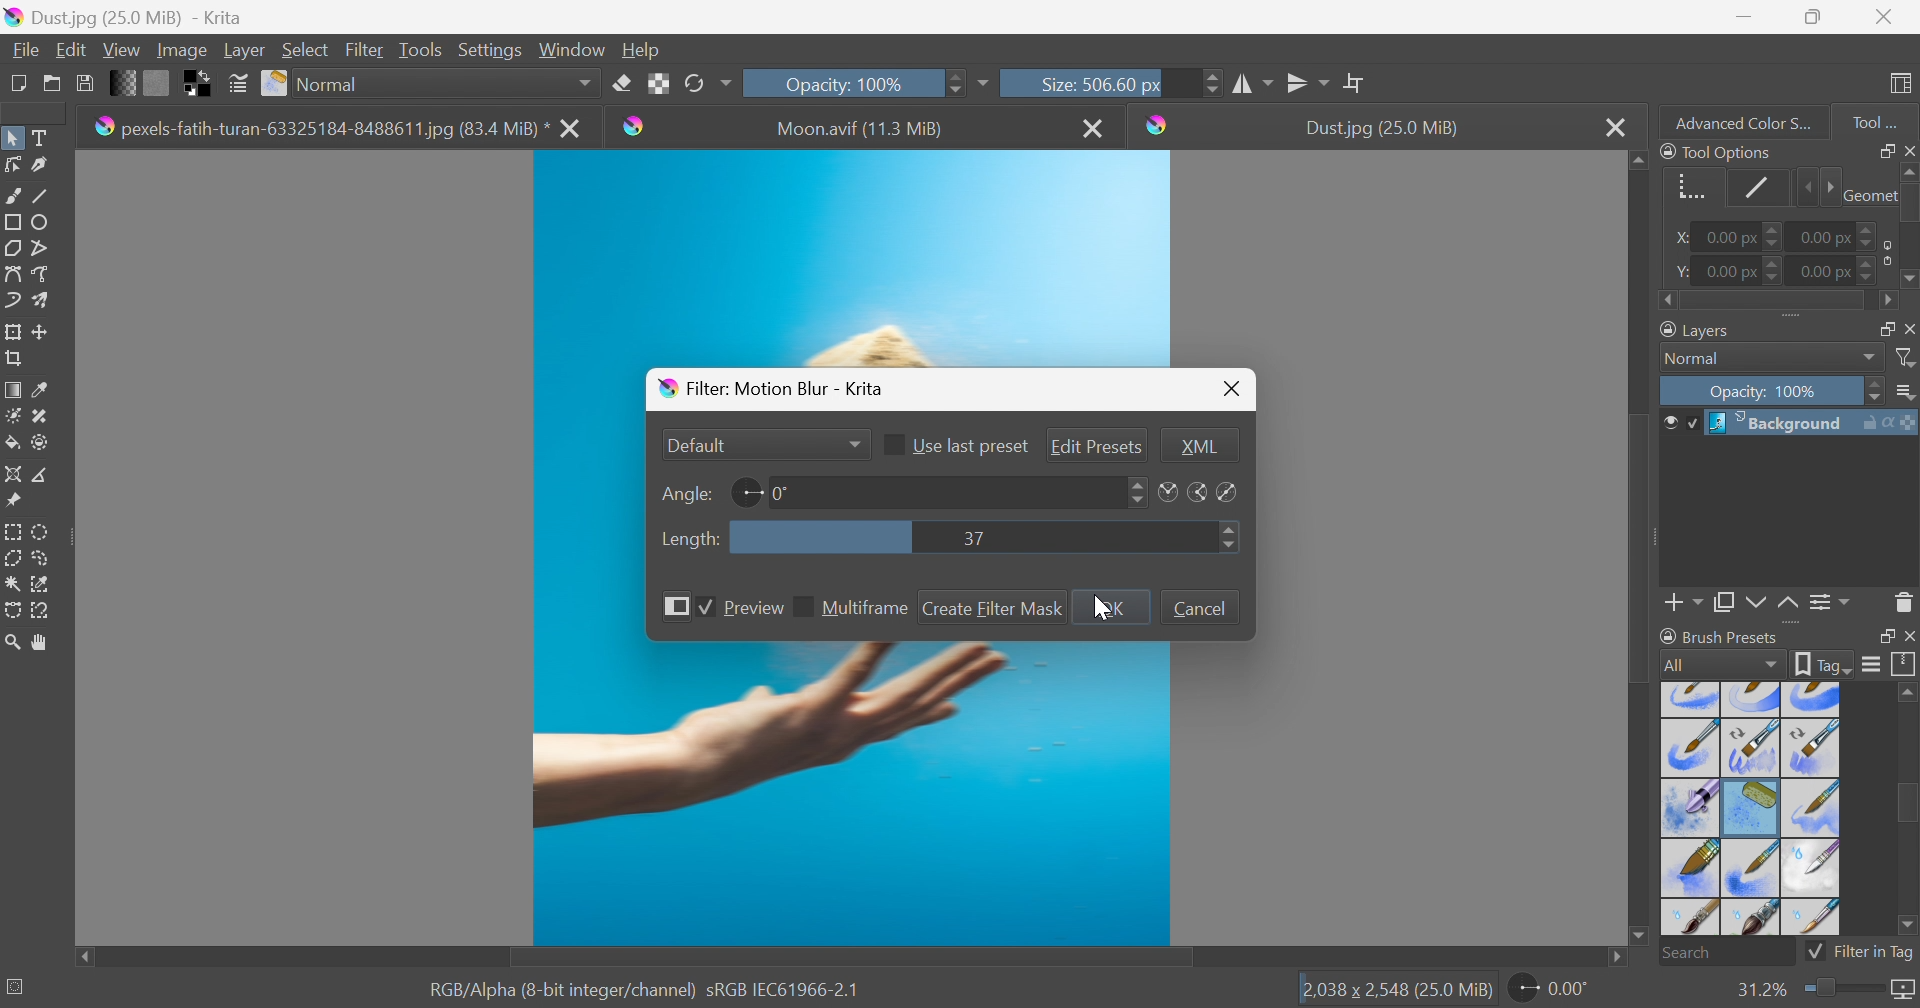 This screenshot has height=1008, width=1920. What do you see at coordinates (1813, 17) in the screenshot?
I see `Restore Down` at bounding box center [1813, 17].